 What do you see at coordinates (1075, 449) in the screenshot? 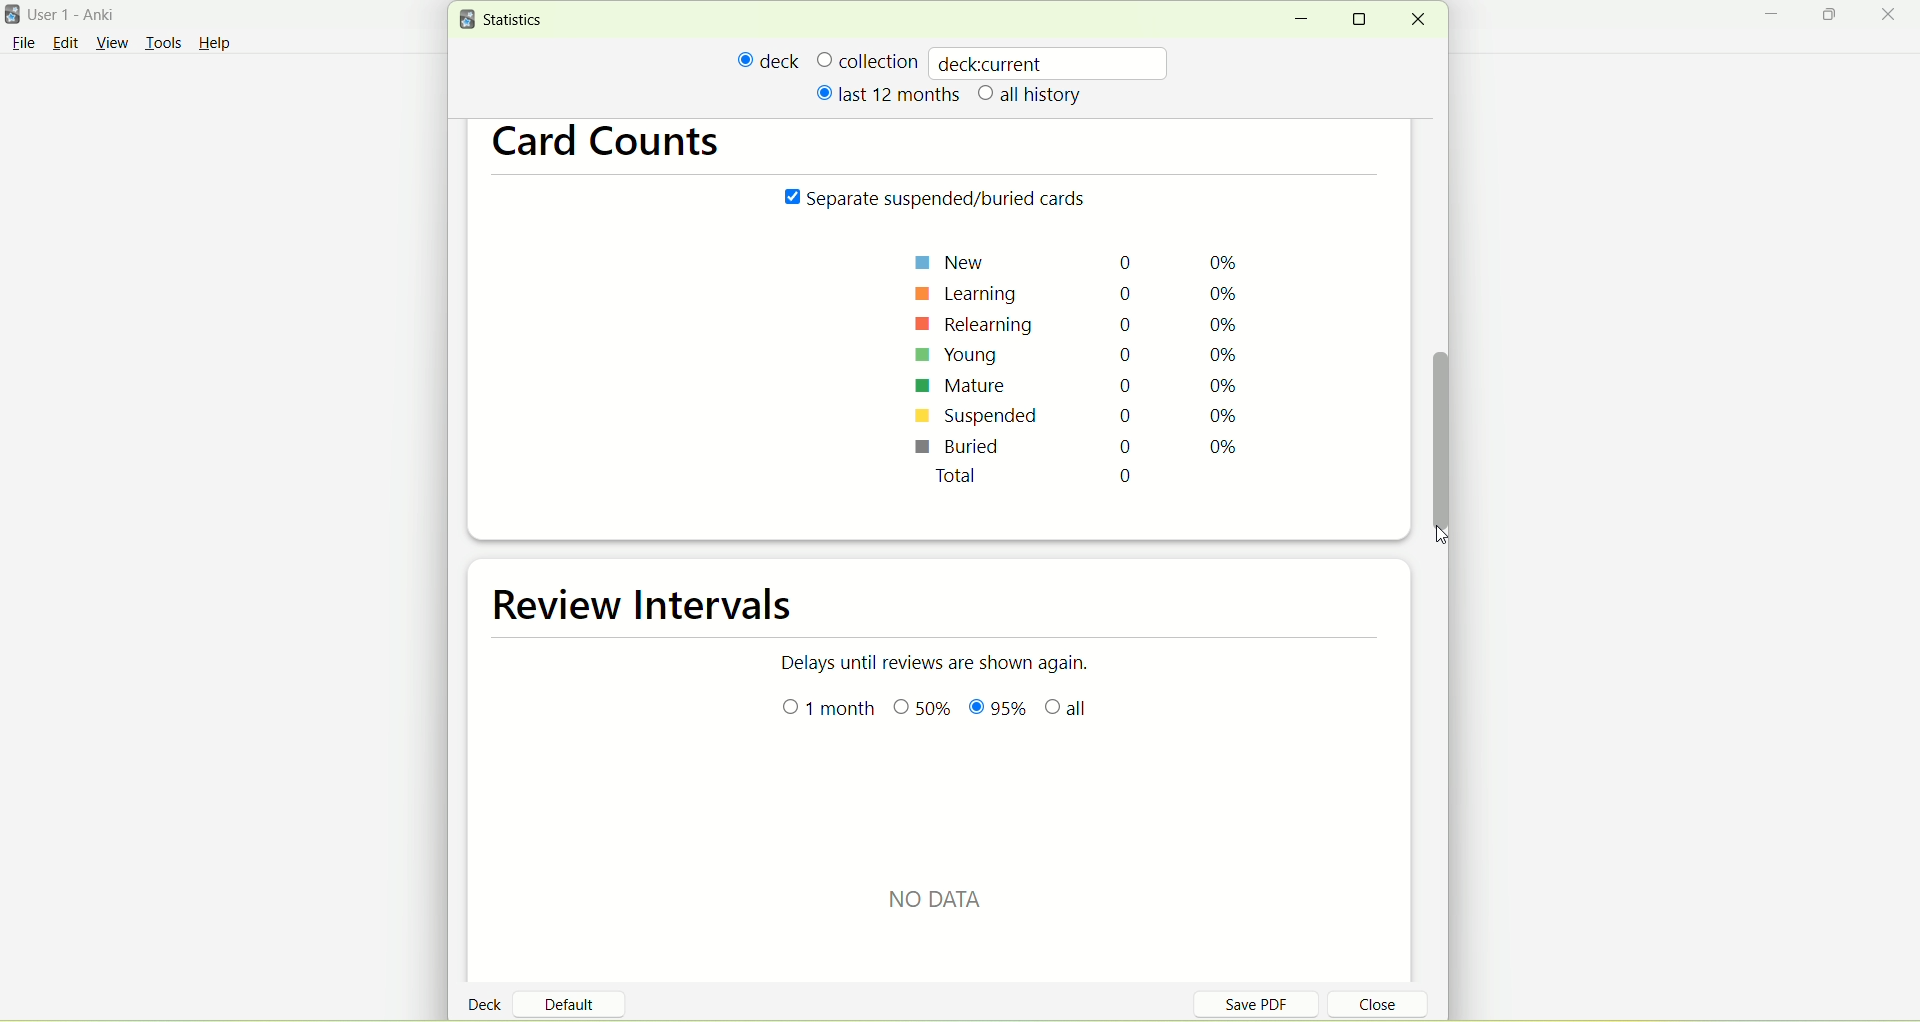
I see `buried 0 0%` at bounding box center [1075, 449].